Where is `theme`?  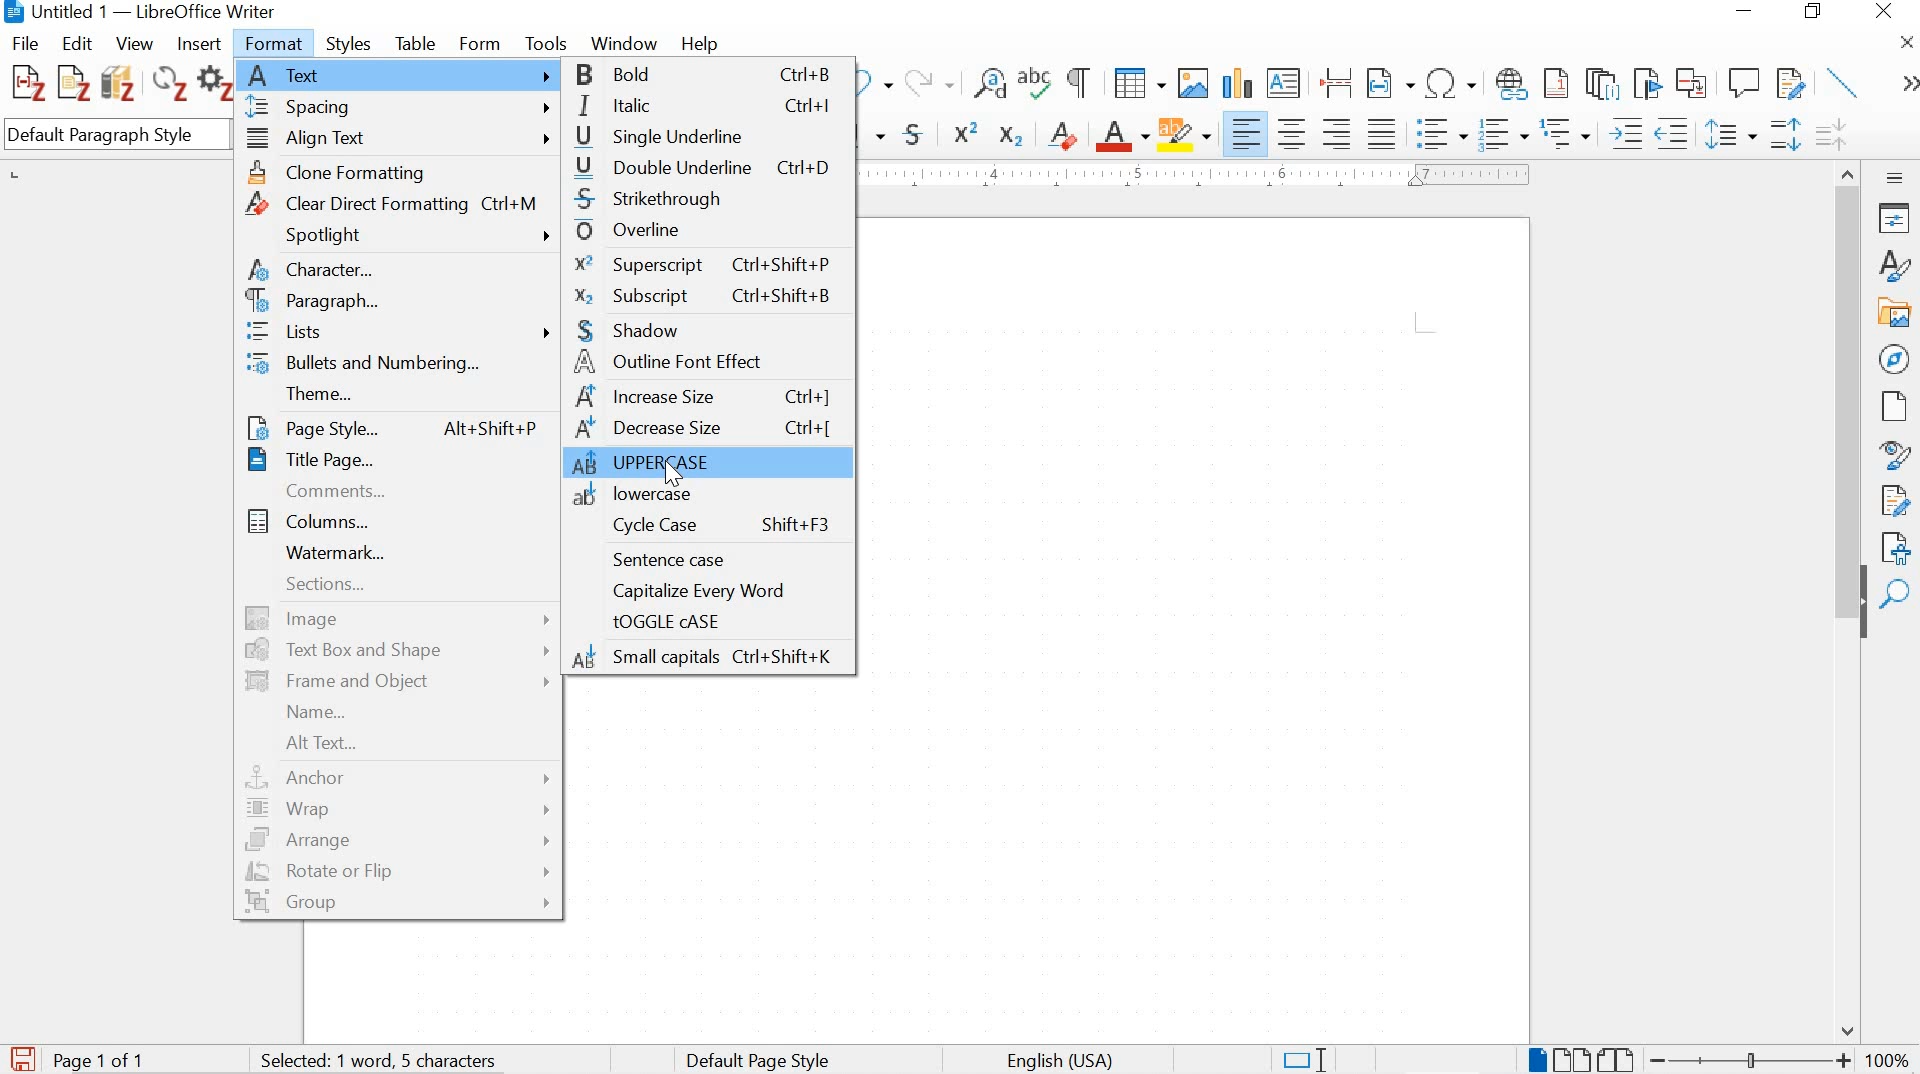 theme is located at coordinates (397, 394).